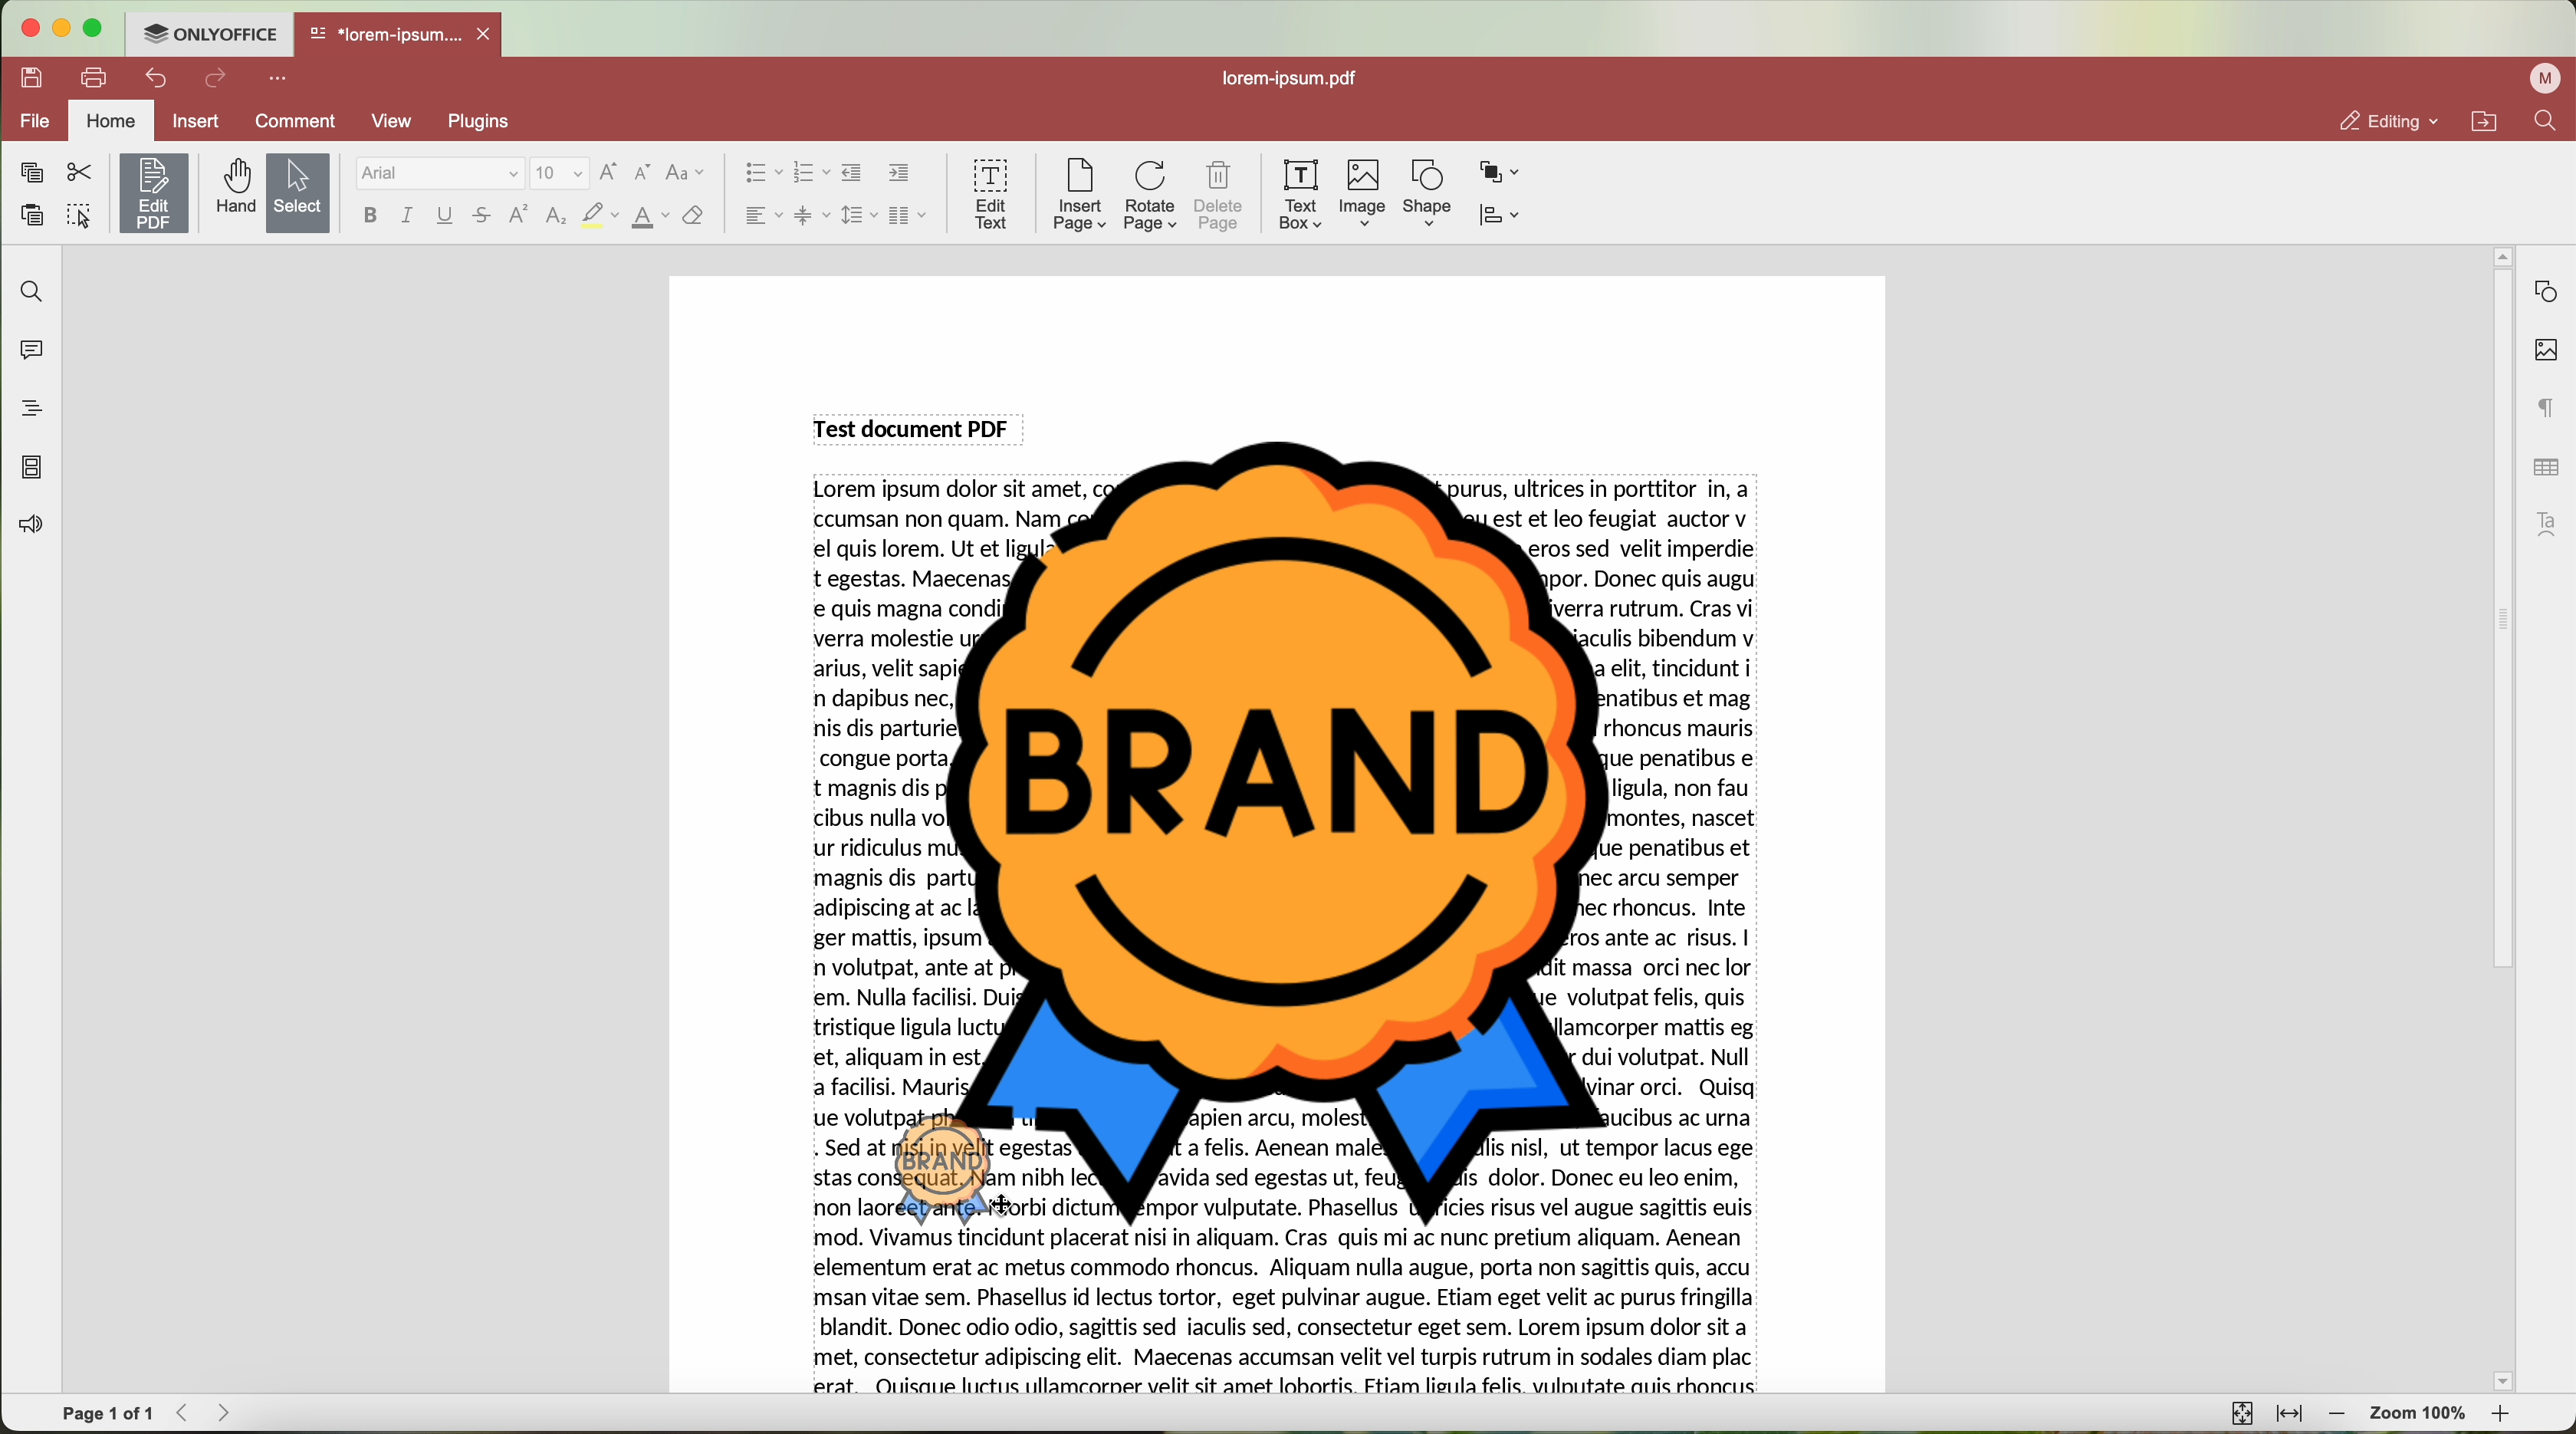  Describe the element at coordinates (2492, 819) in the screenshot. I see `scroll bar` at that location.